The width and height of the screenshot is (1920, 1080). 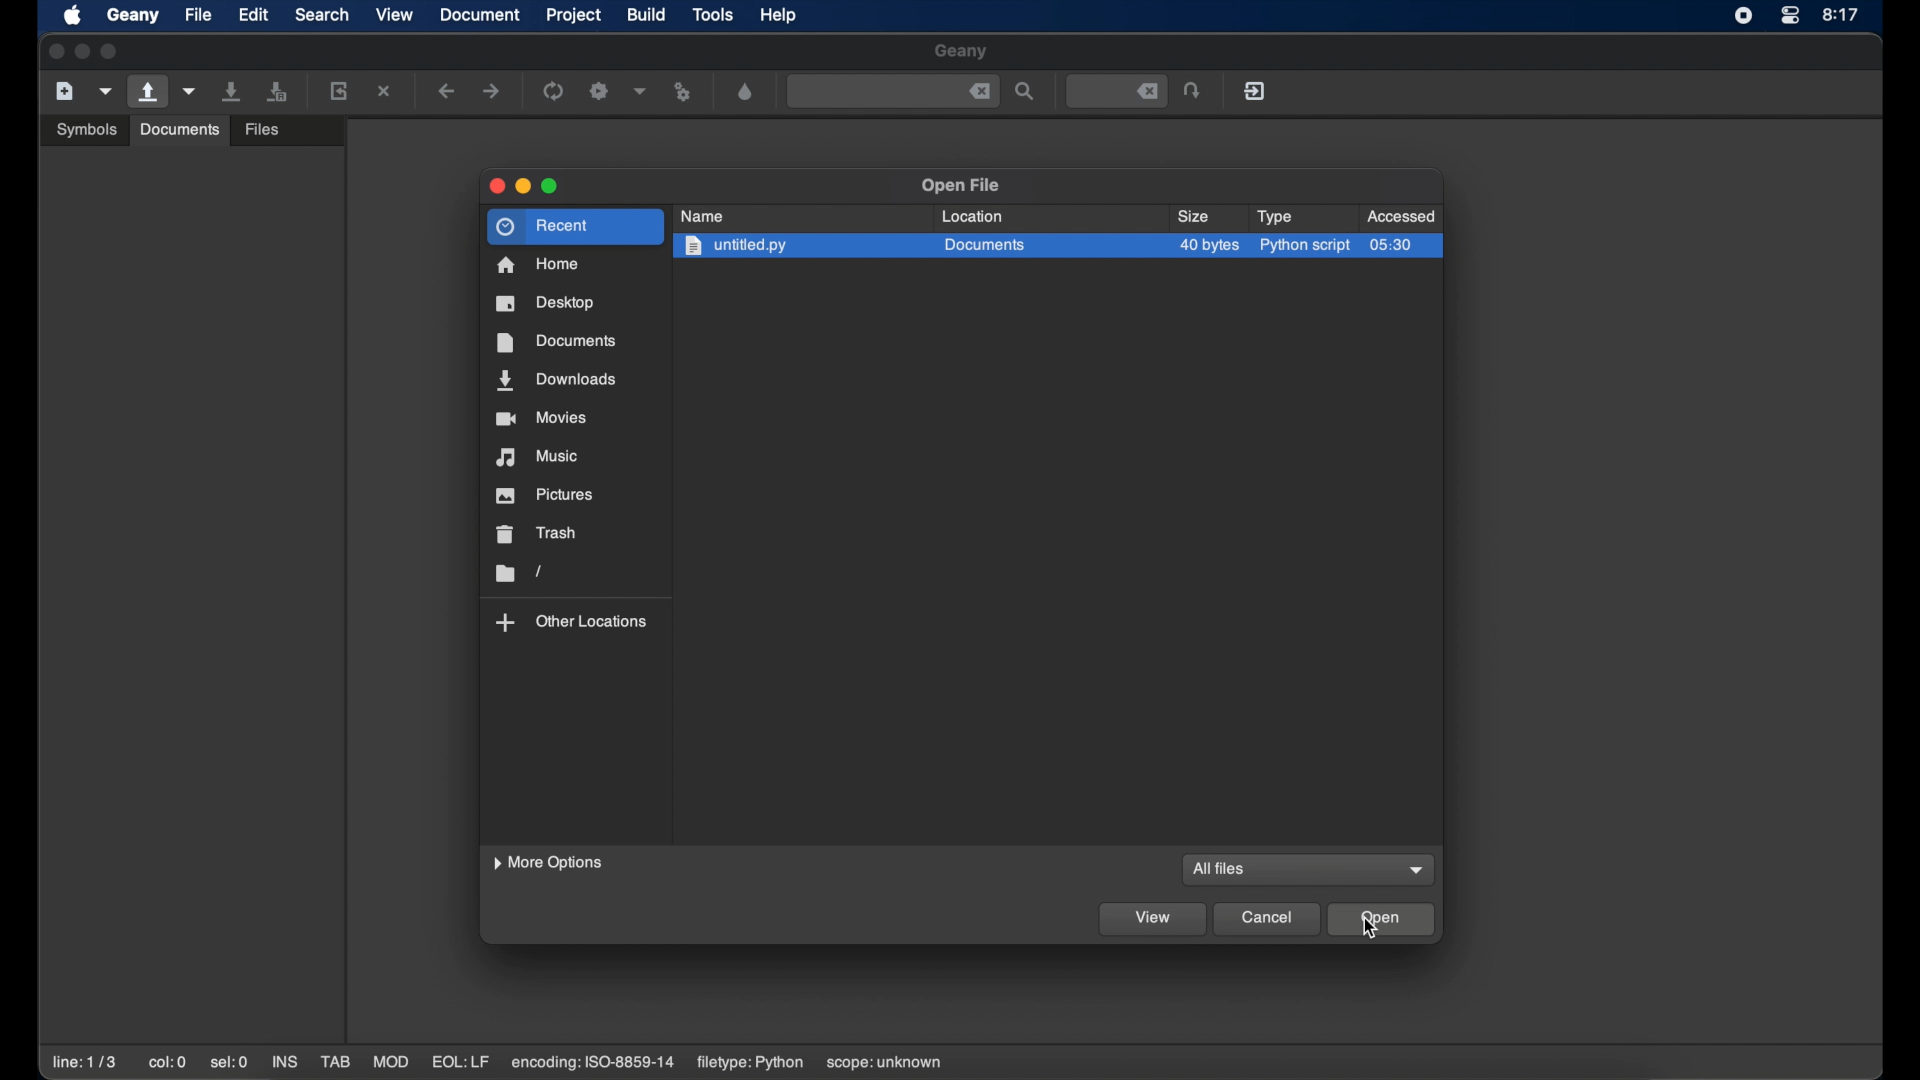 What do you see at coordinates (574, 15) in the screenshot?
I see `project` at bounding box center [574, 15].